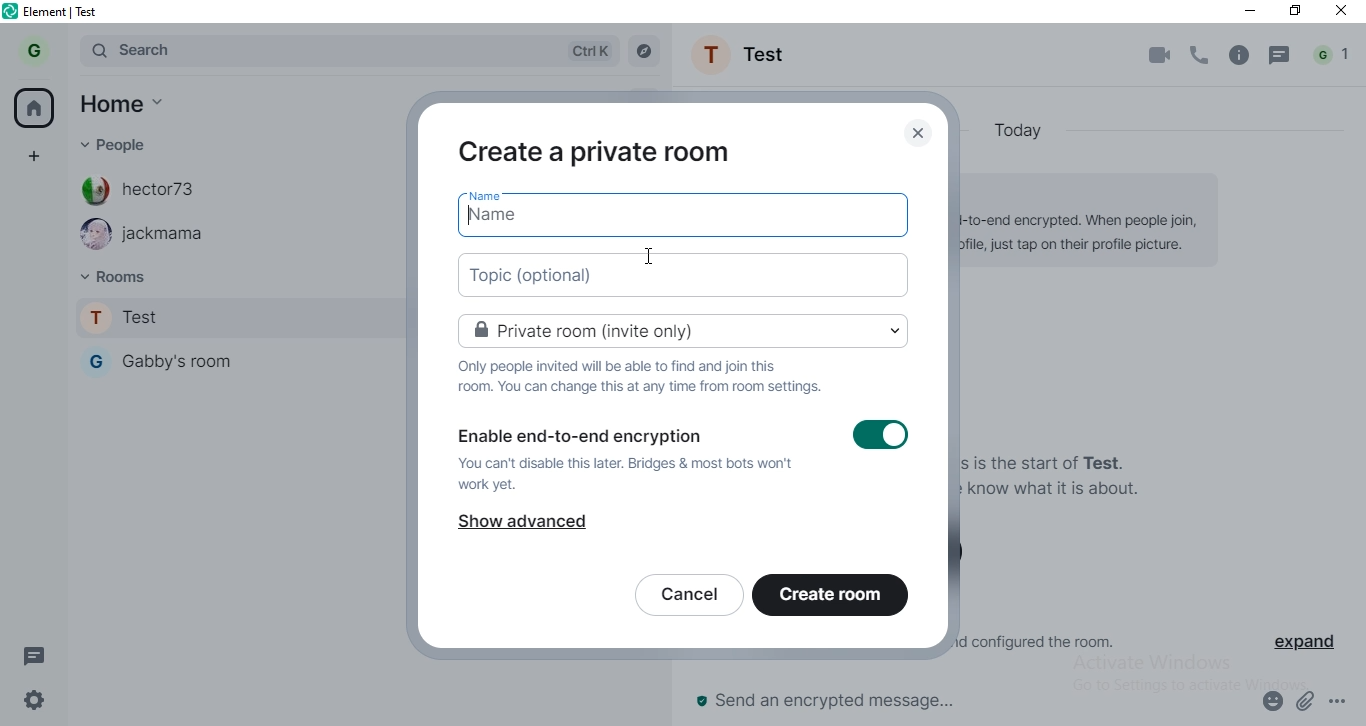 This screenshot has height=726, width=1366. What do you see at coordinates (1340, 701) in the screenshot?
I see `options` at bounding box center [1340, 701].